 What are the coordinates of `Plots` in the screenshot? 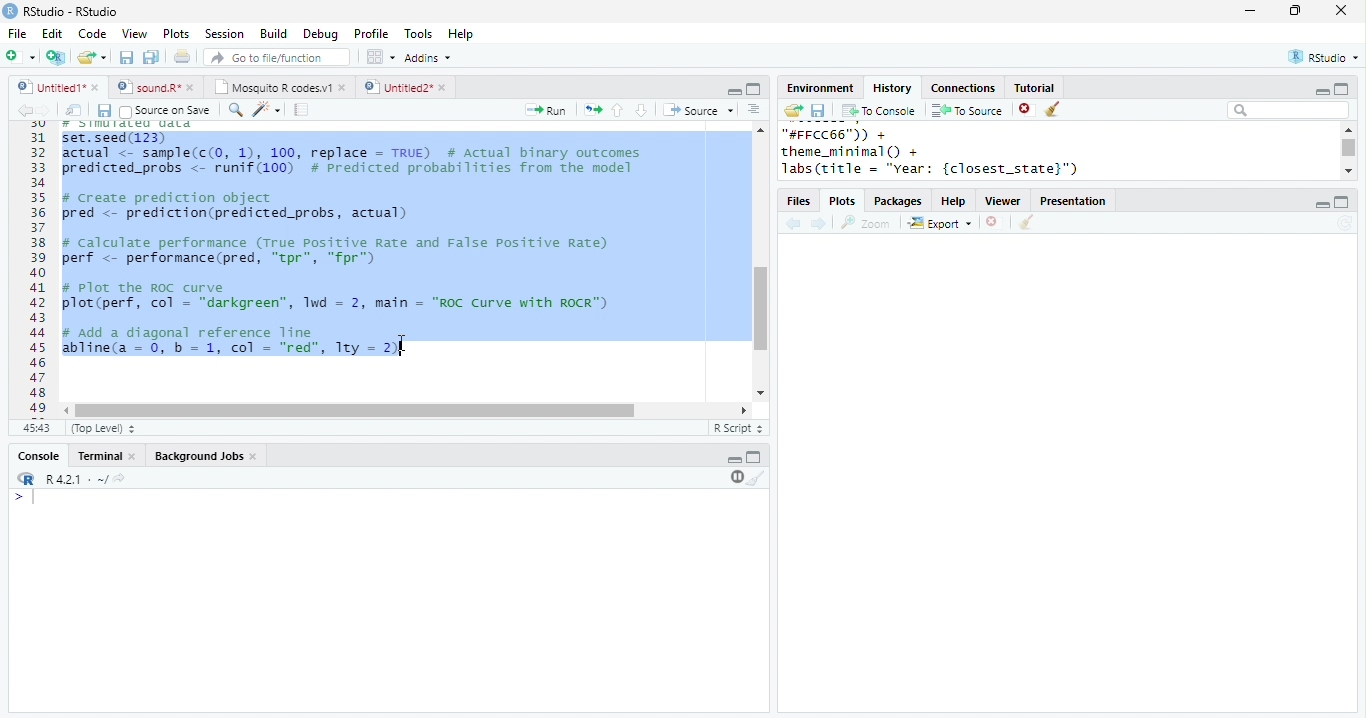 It's located at (844, 202).